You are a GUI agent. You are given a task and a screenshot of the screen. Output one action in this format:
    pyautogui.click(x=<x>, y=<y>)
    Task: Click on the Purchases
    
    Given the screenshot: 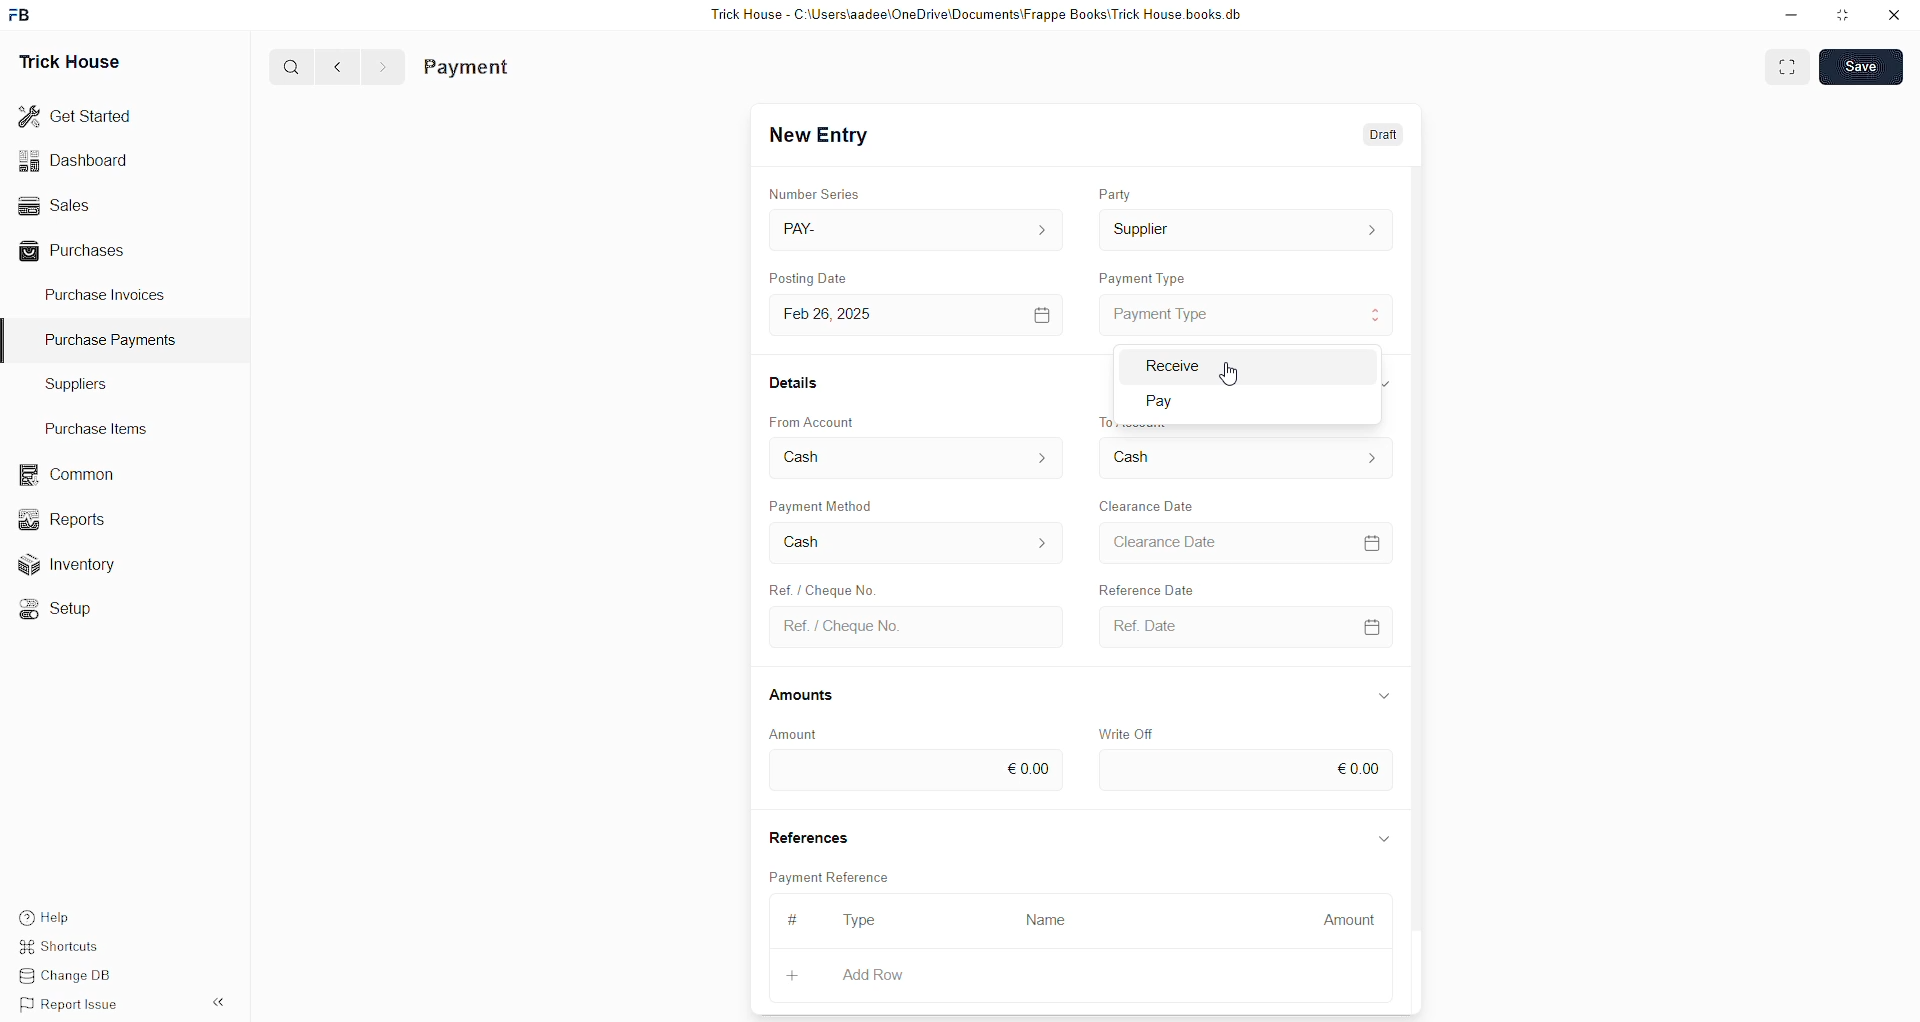 What is the action you would take?
    pyautogui.click(x=76, y=253)
    